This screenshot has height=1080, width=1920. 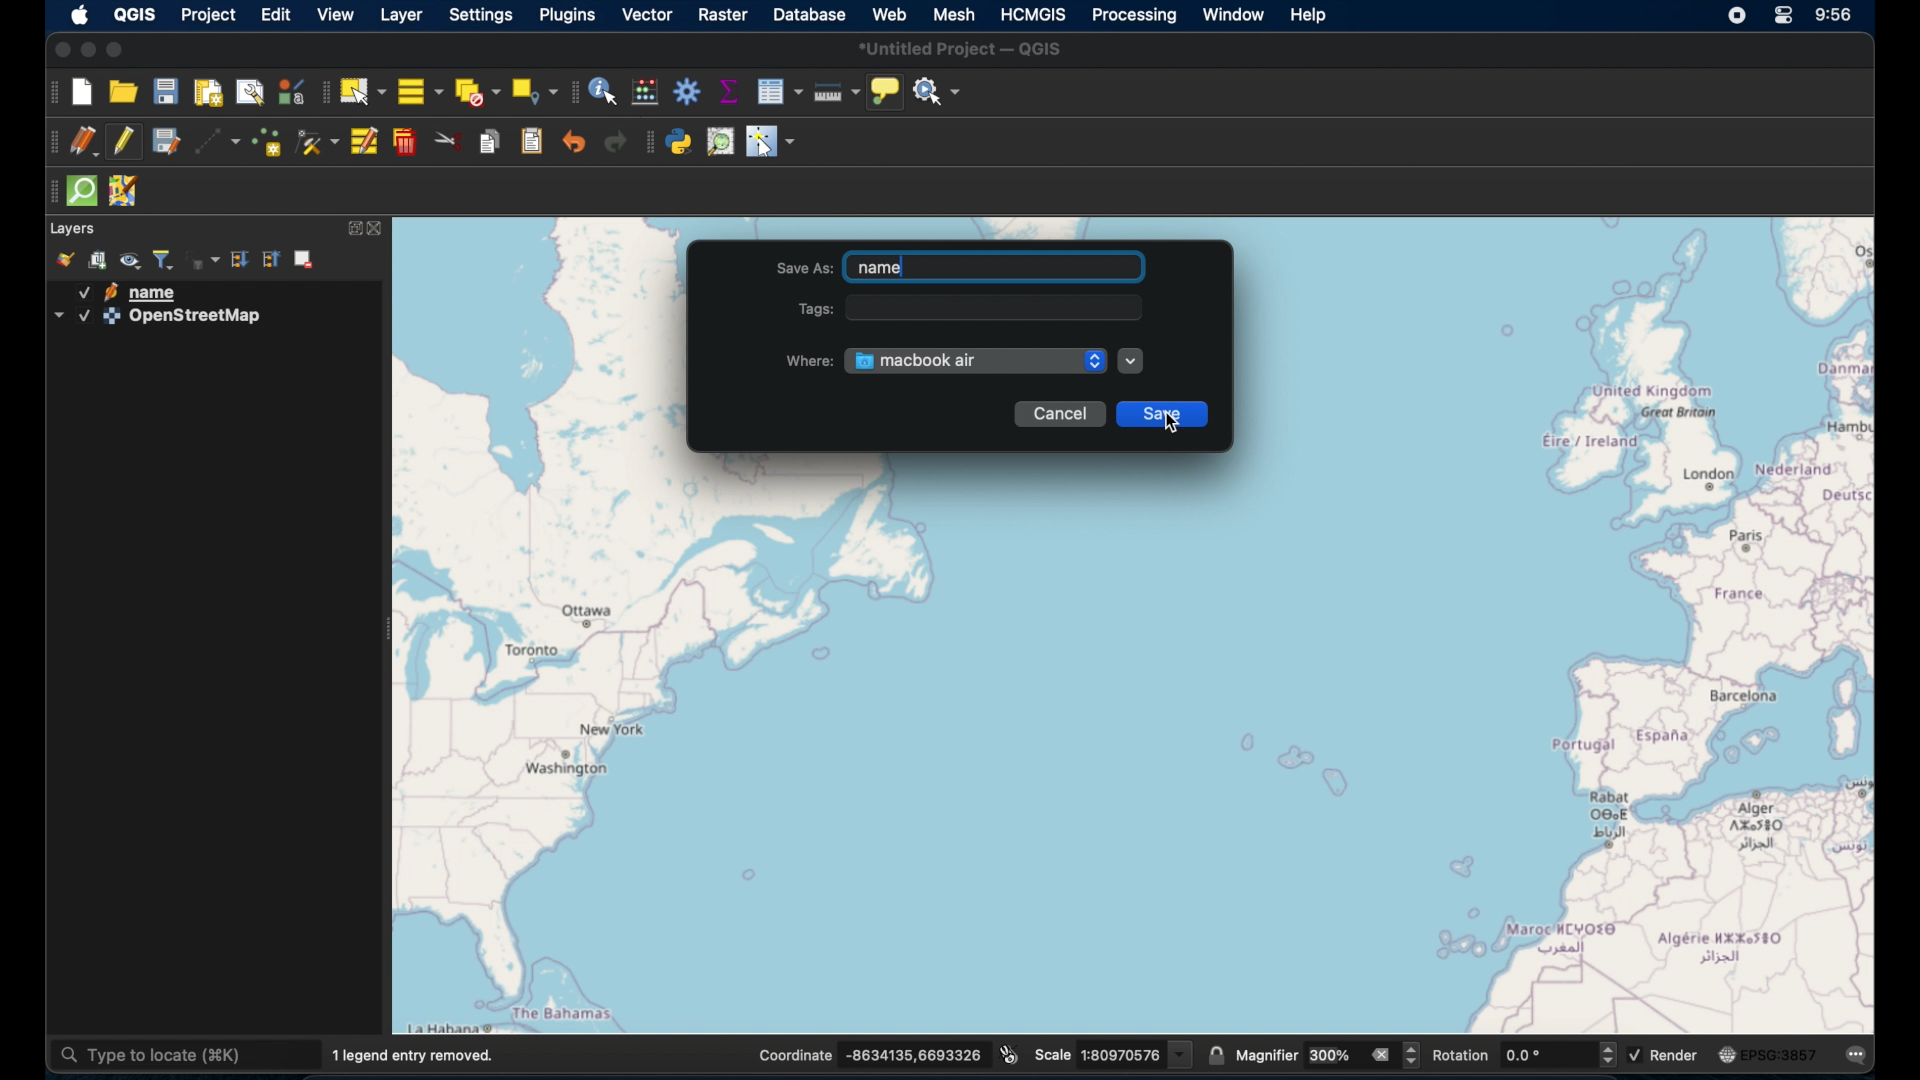 I want to click on render, so click(x=1666, y=1053).